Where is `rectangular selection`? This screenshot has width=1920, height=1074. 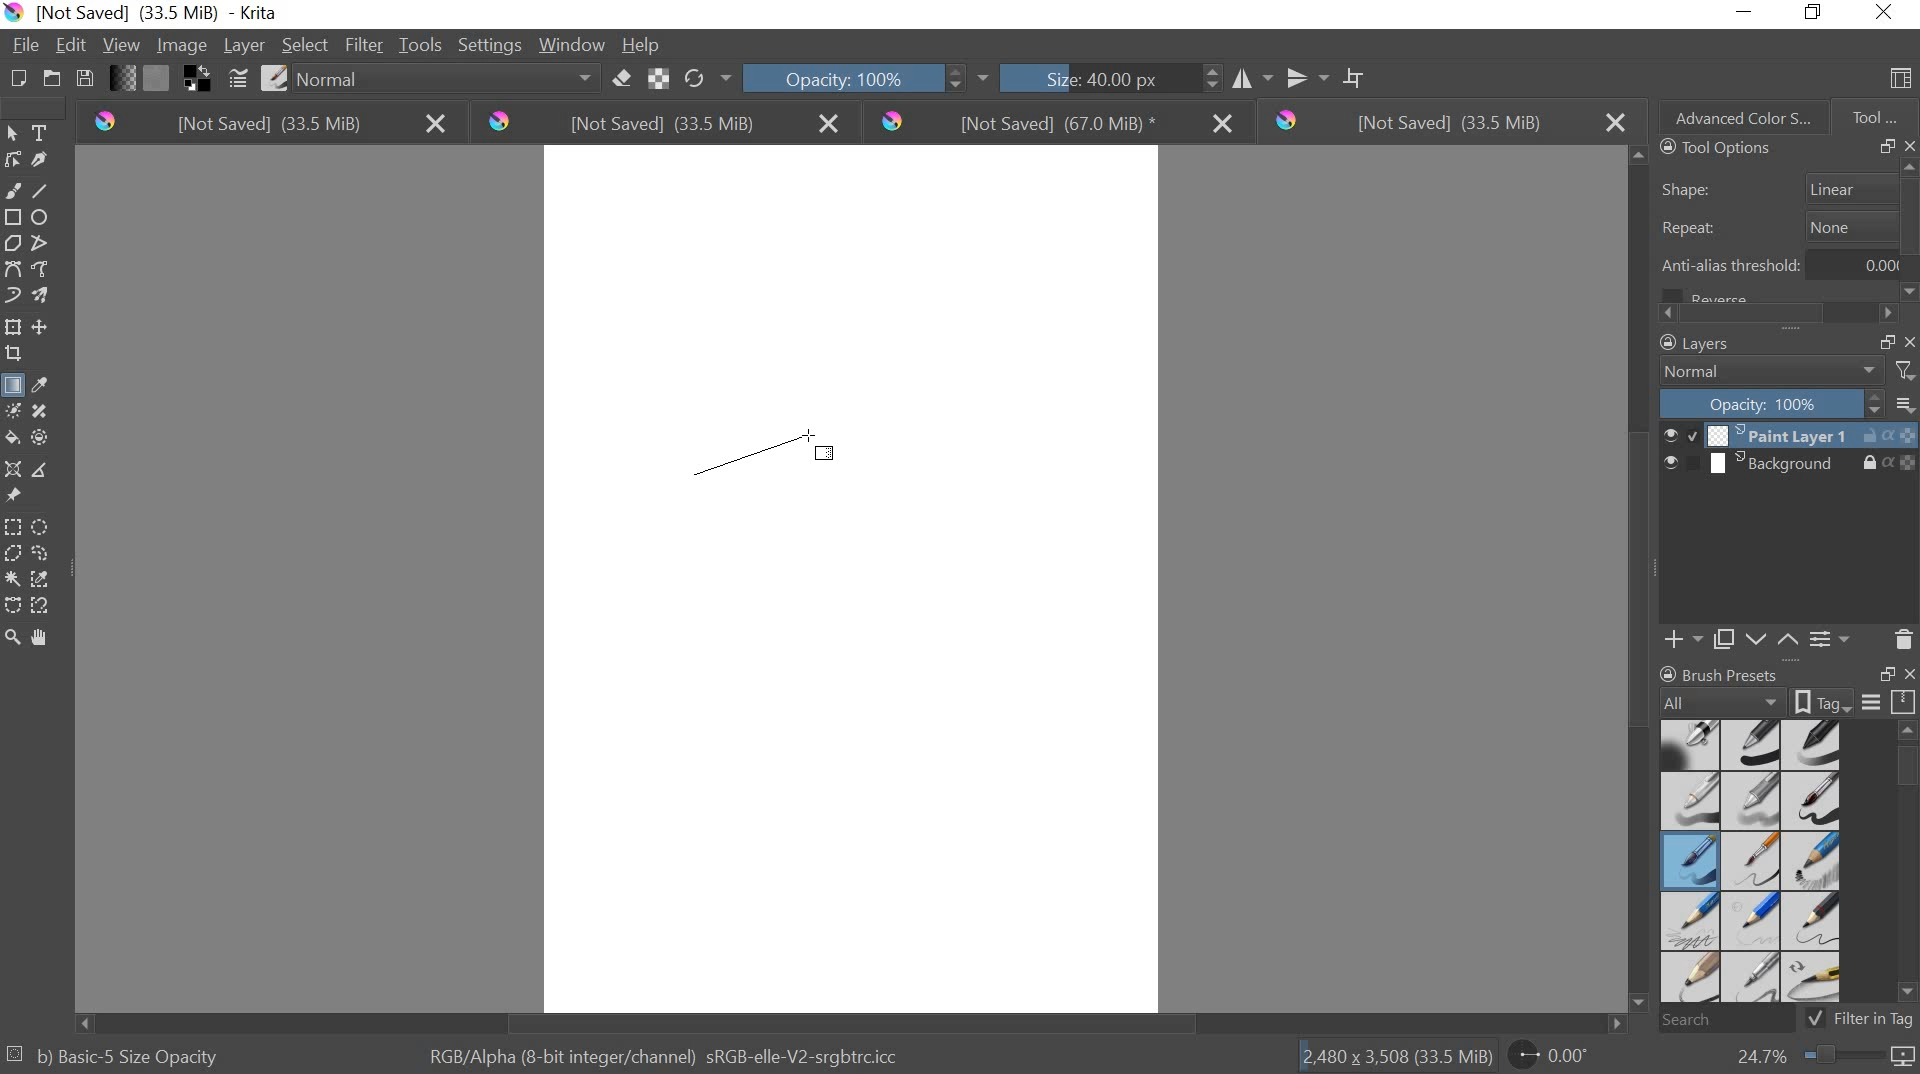 rectangular selection is located at coordinates (13, 525).